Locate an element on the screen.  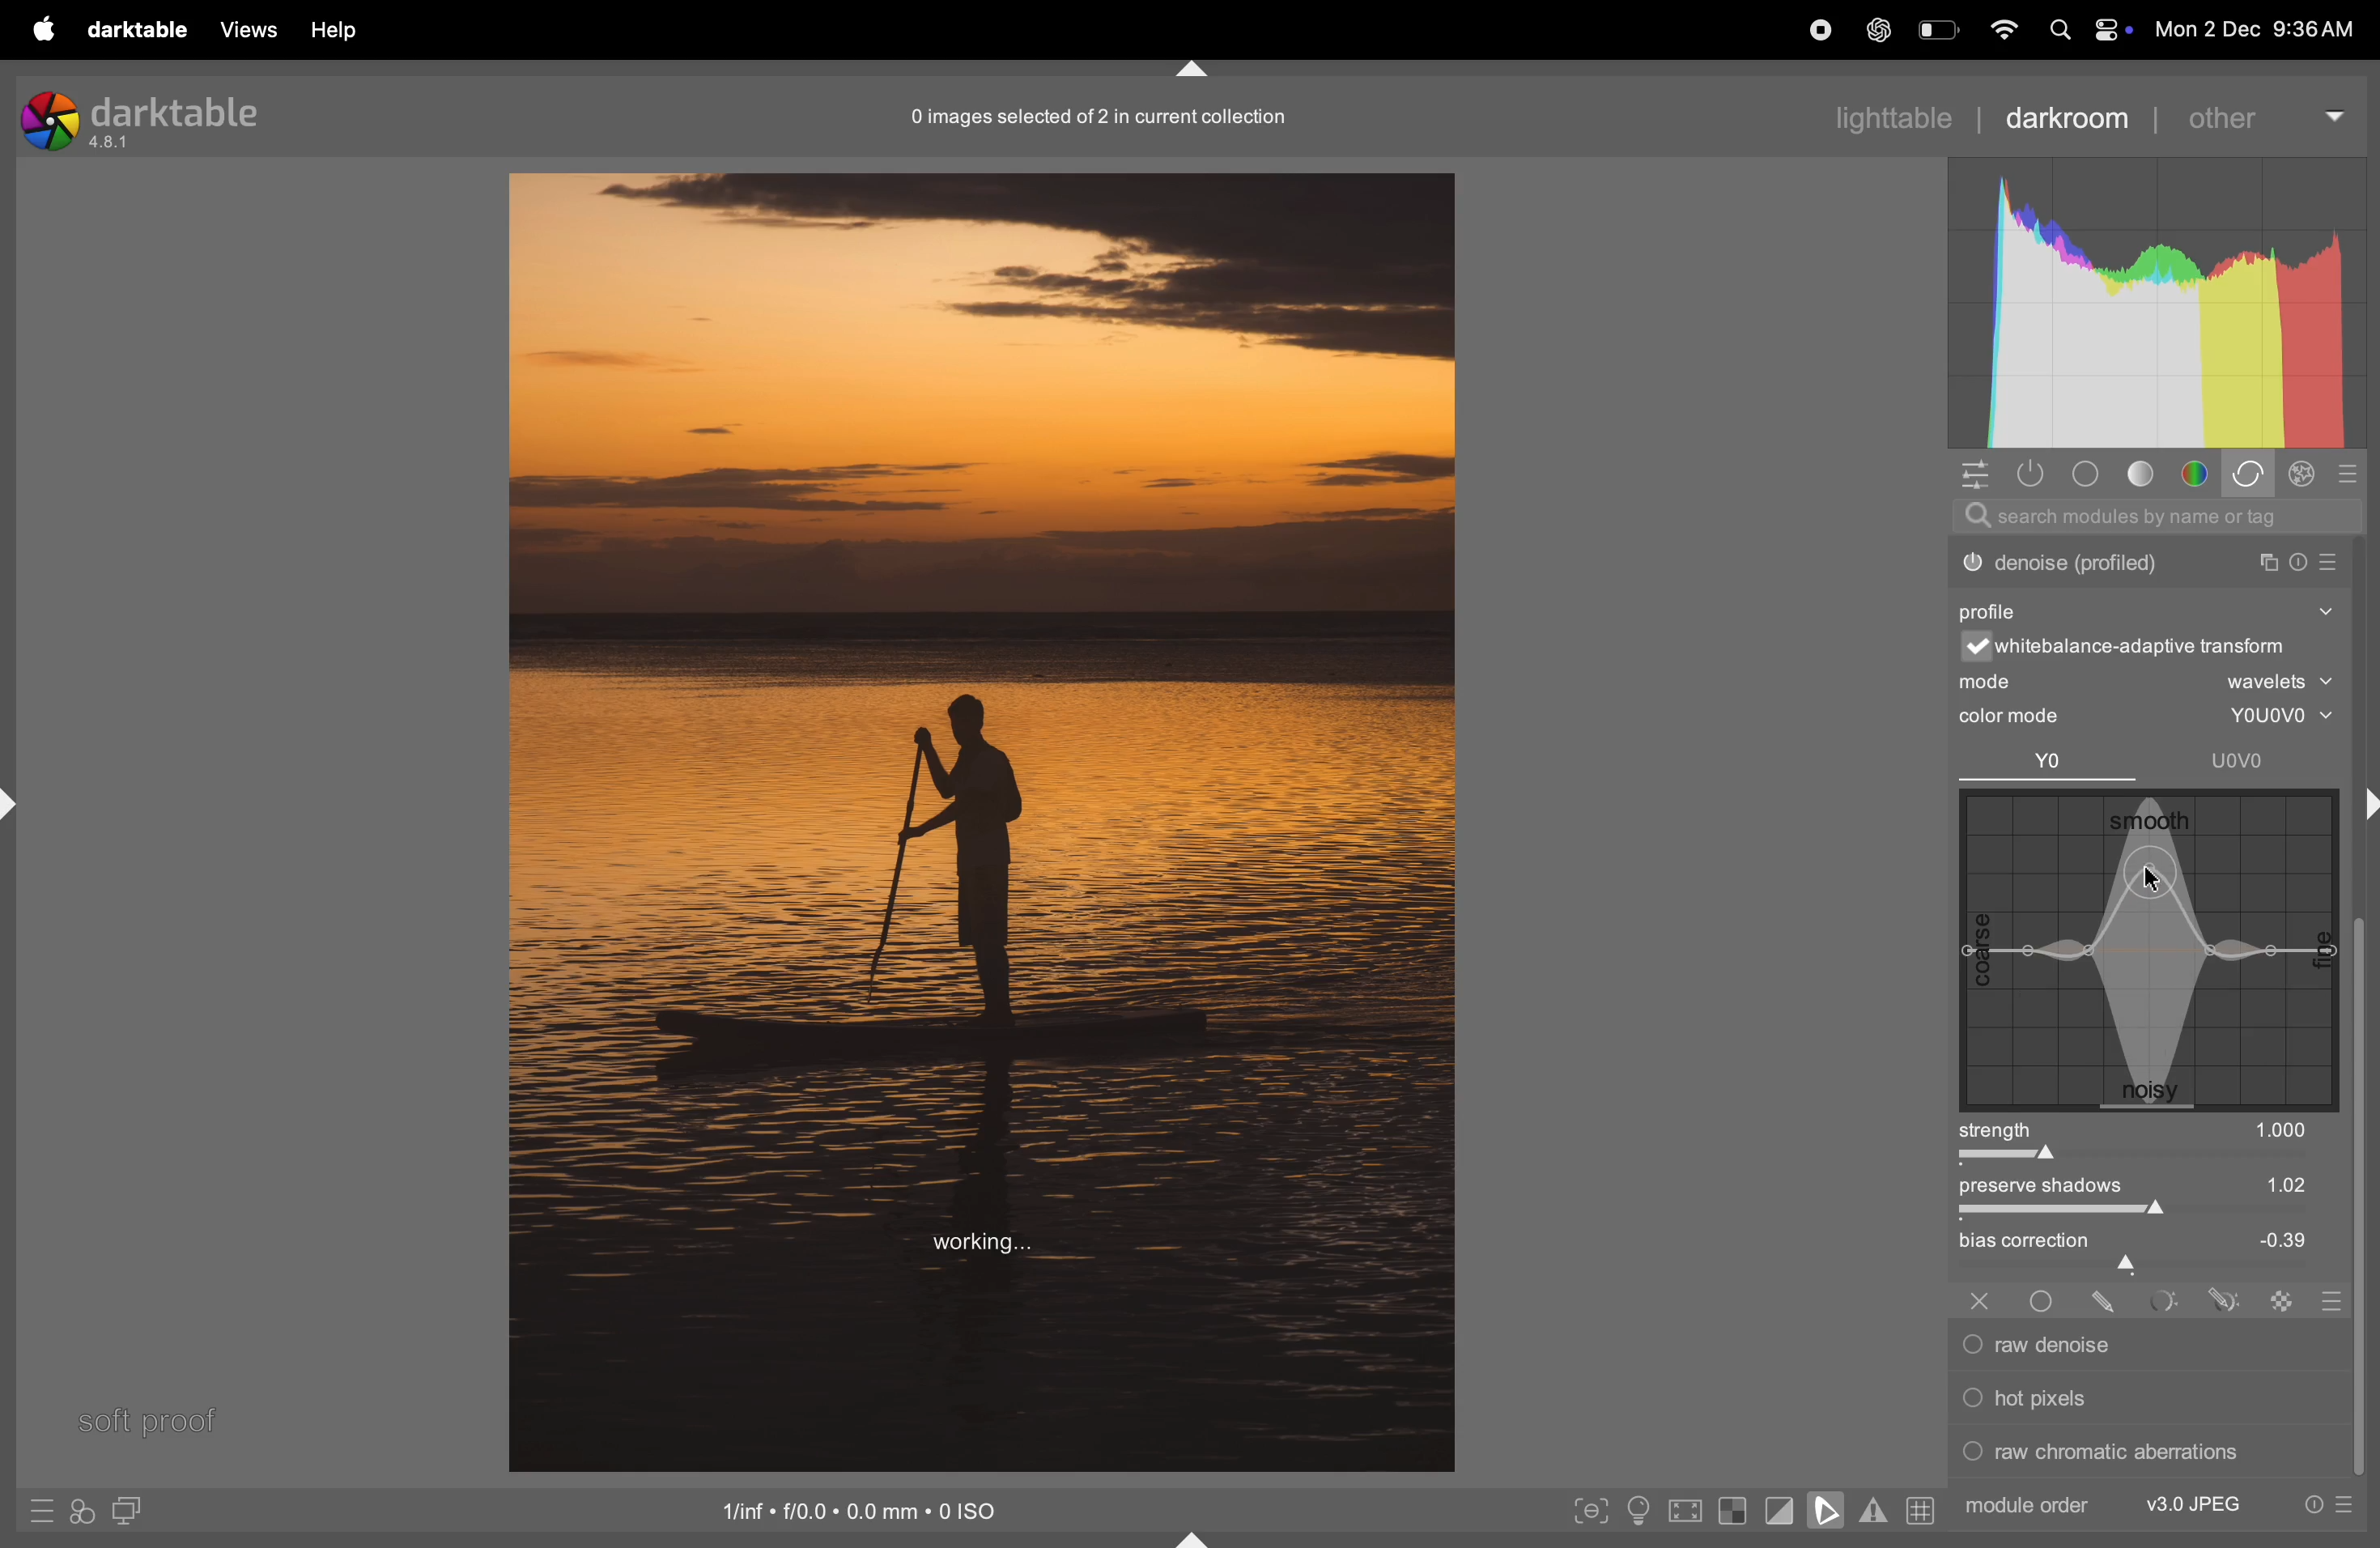
toggle peak focusing is located at coordinates (1591, 1510).